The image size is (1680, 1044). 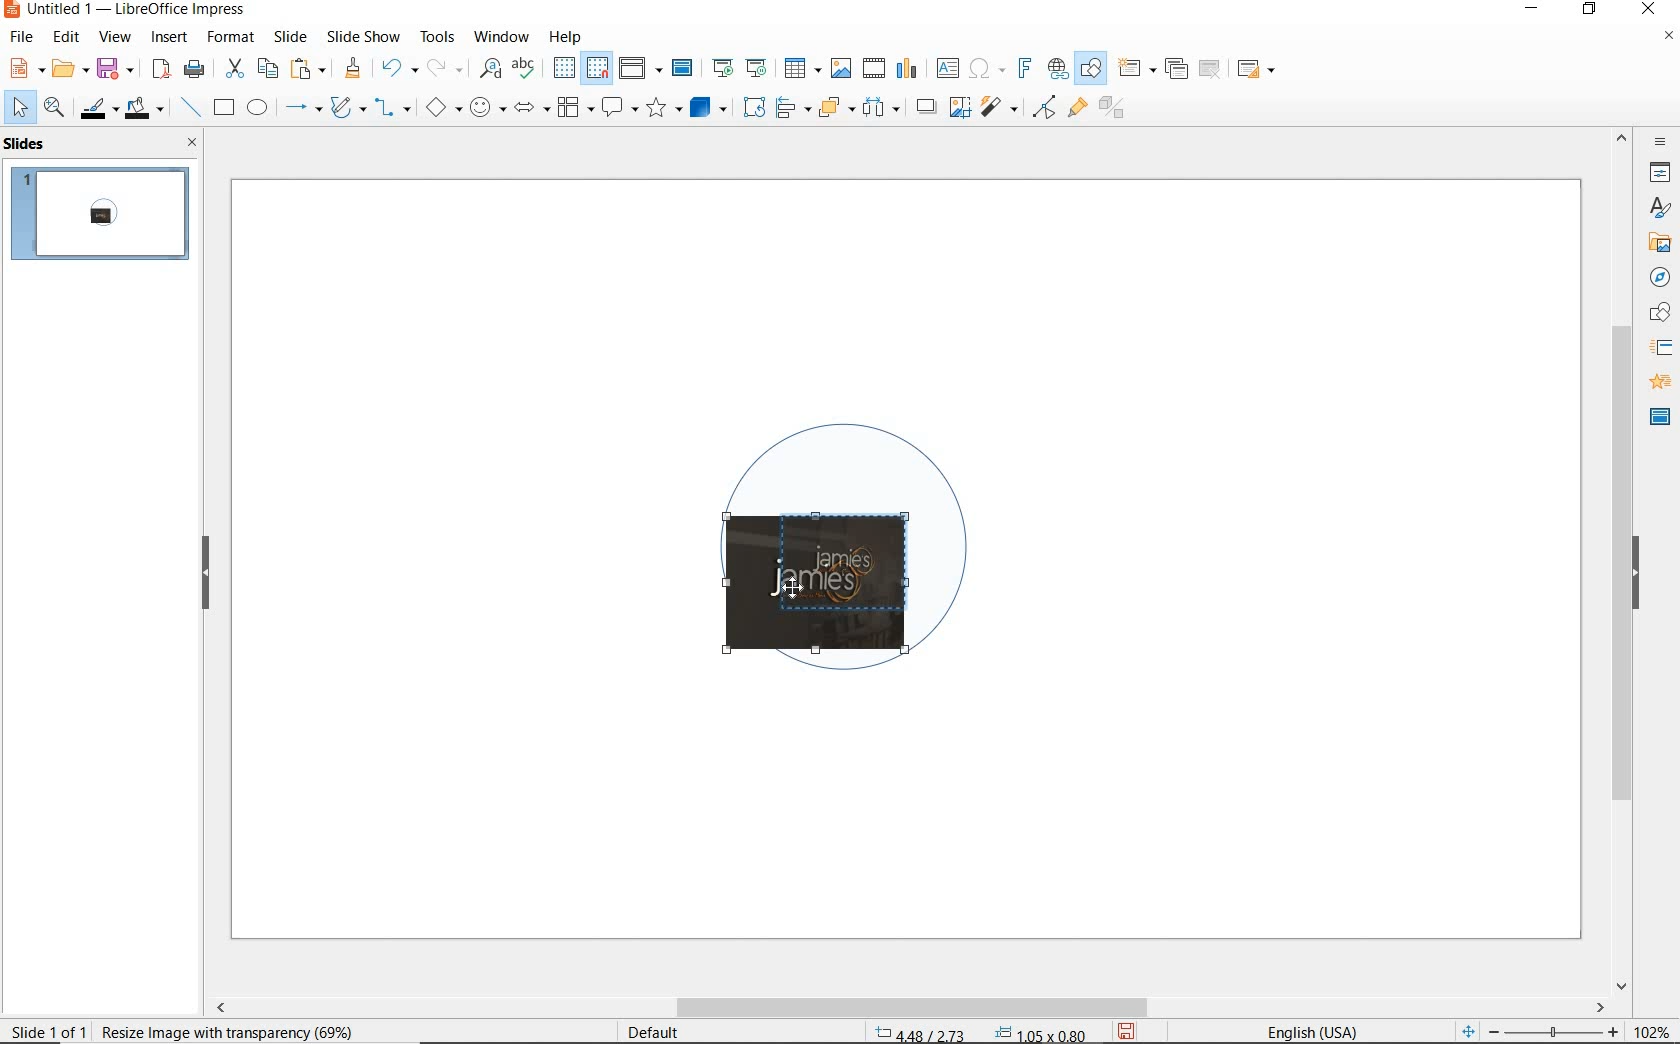 I want to click on help, so click(x=568, y=34).